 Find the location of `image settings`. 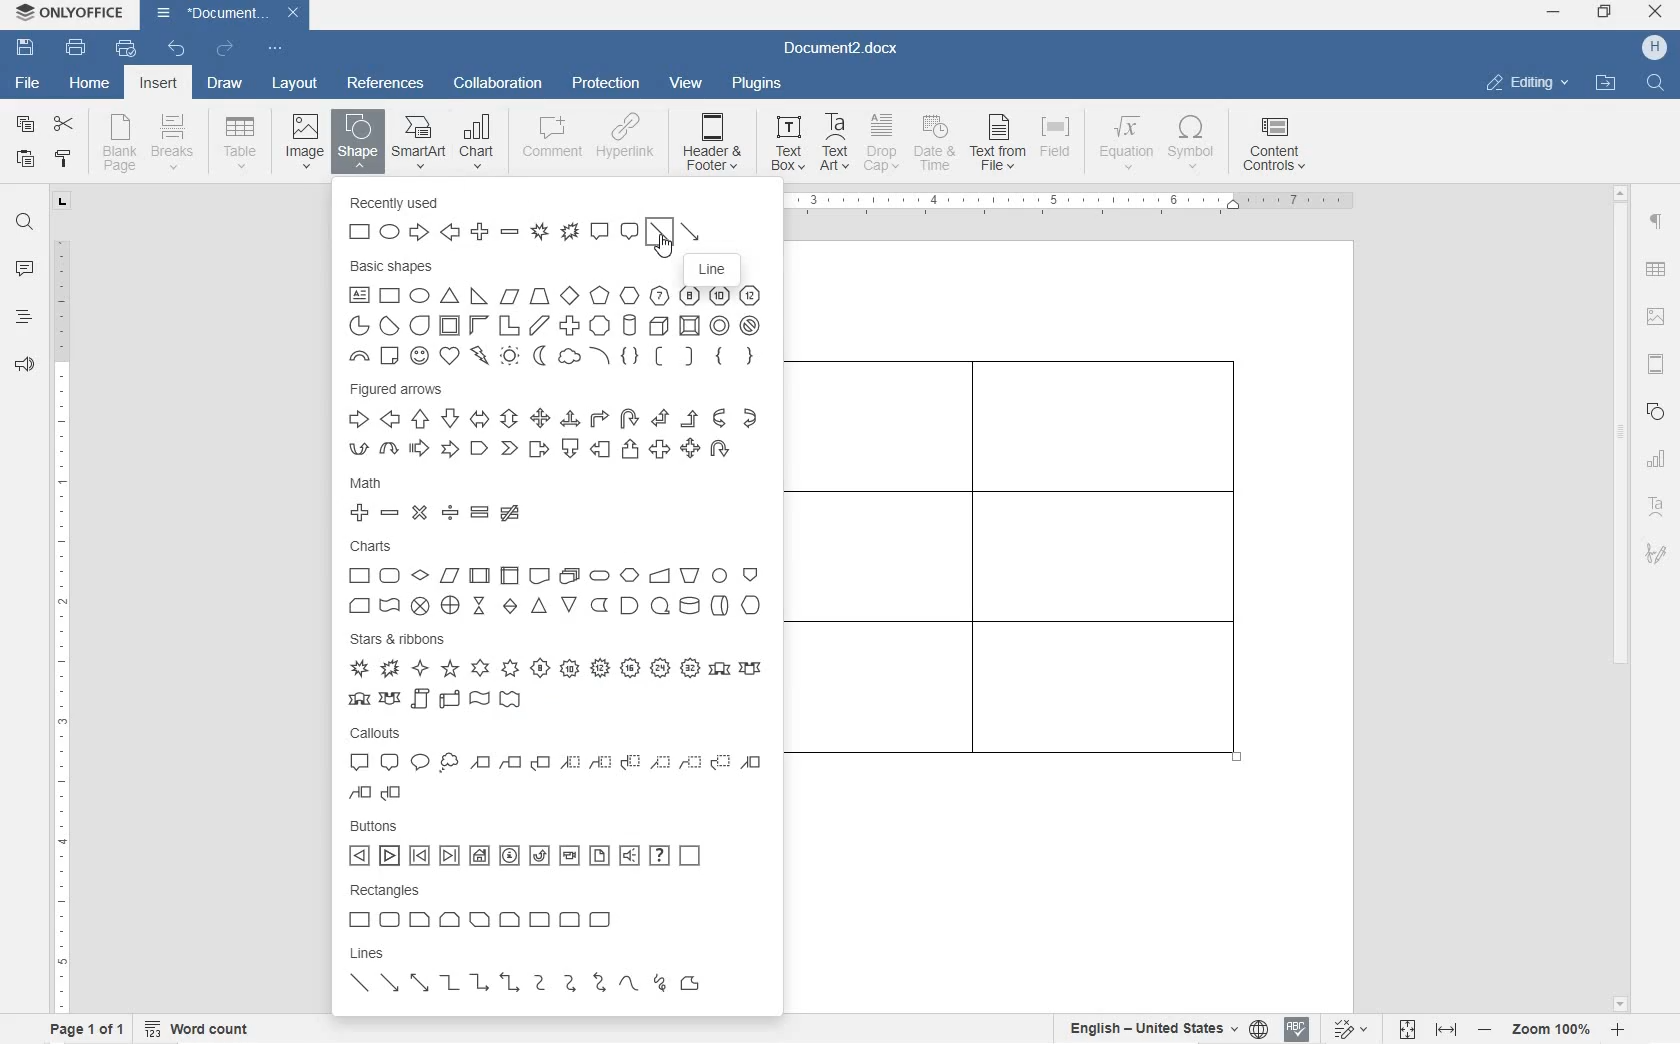

image settings is located at coordinates (1655, 318).